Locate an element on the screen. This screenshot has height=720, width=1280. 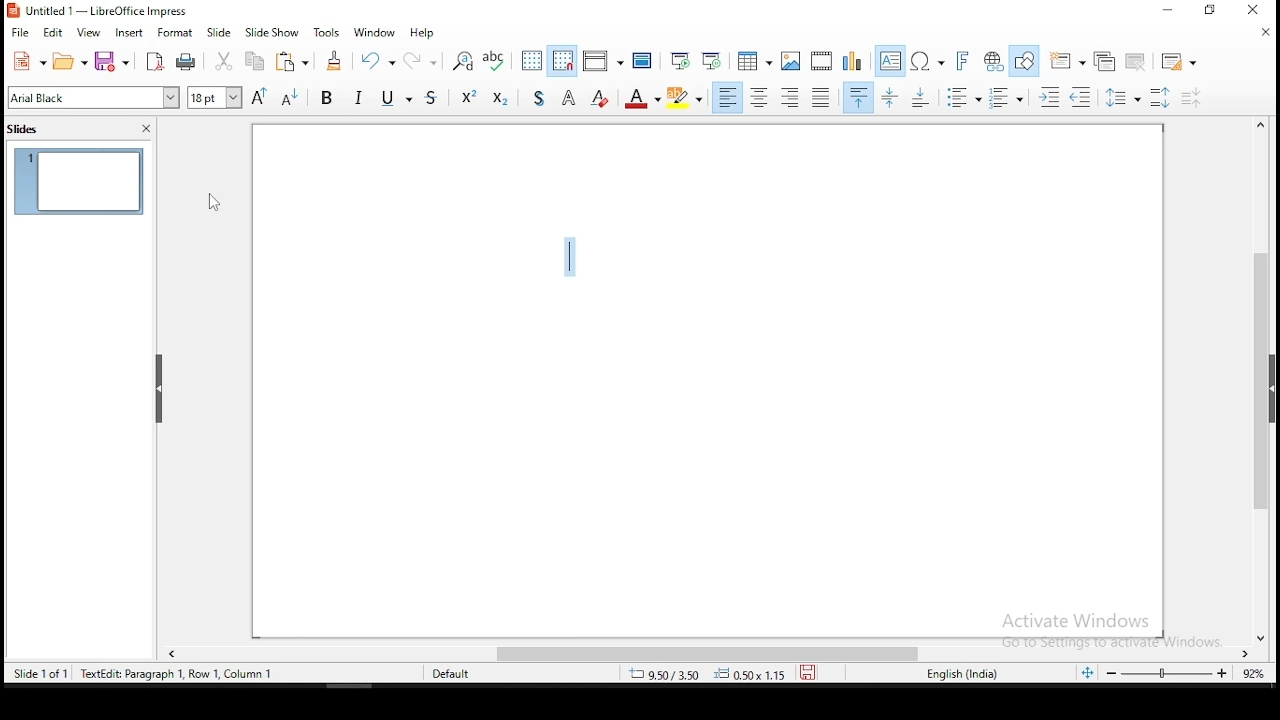
minimize is located at coordinates (1169, 10).